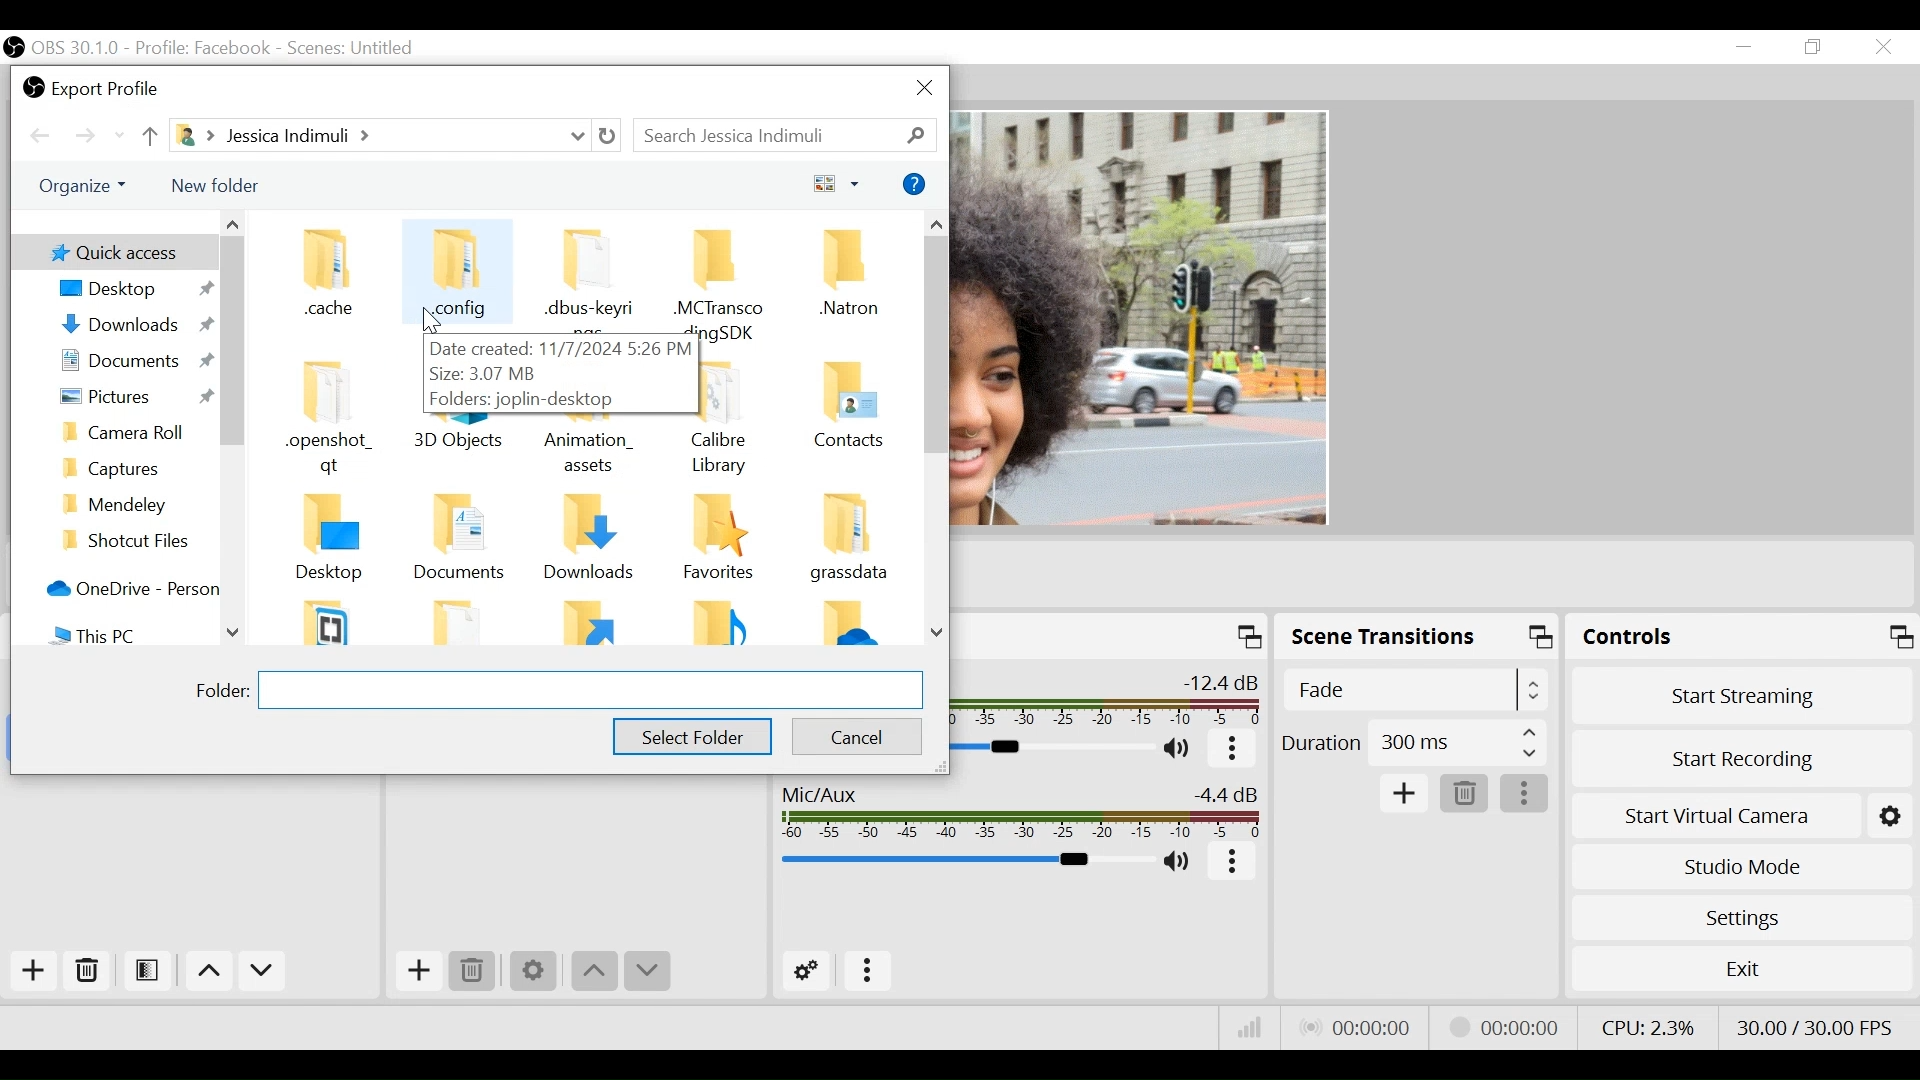 The height and width of the screenshot is (1080, 1920). I want to click on Refresh, so click(610, 137).